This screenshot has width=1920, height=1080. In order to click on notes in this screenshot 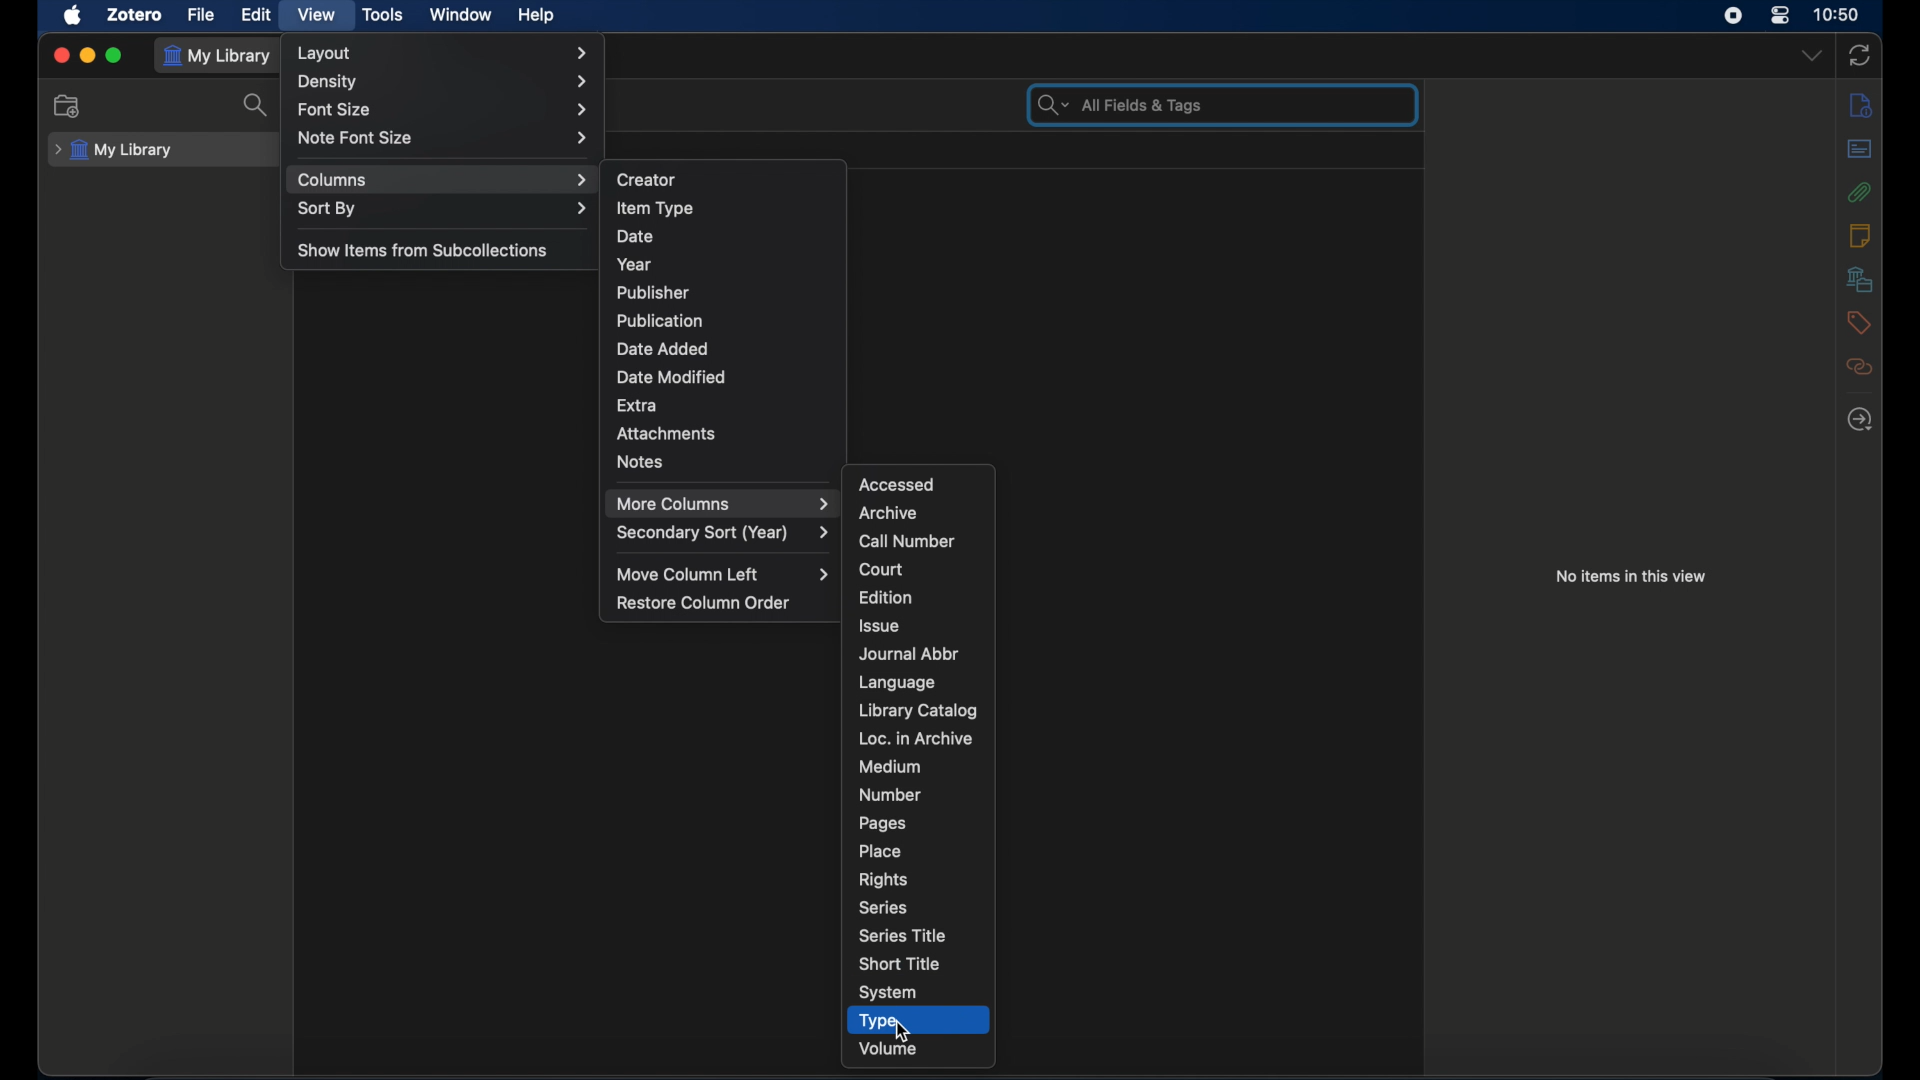, I will do `click(1861, 235)`.